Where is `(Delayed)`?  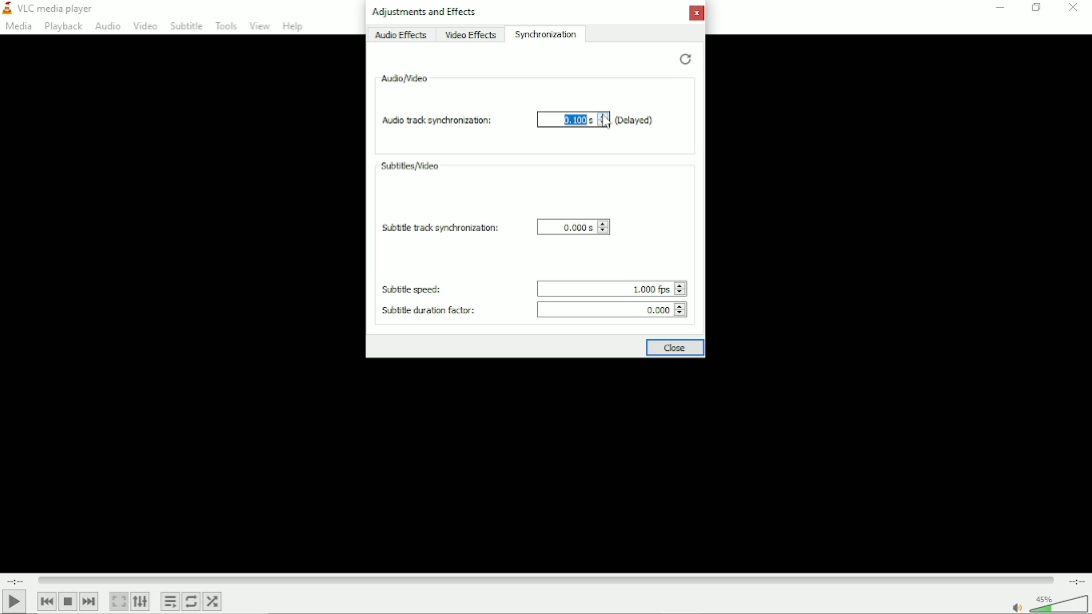 (Delayed) is located at coordinates (635, 120).